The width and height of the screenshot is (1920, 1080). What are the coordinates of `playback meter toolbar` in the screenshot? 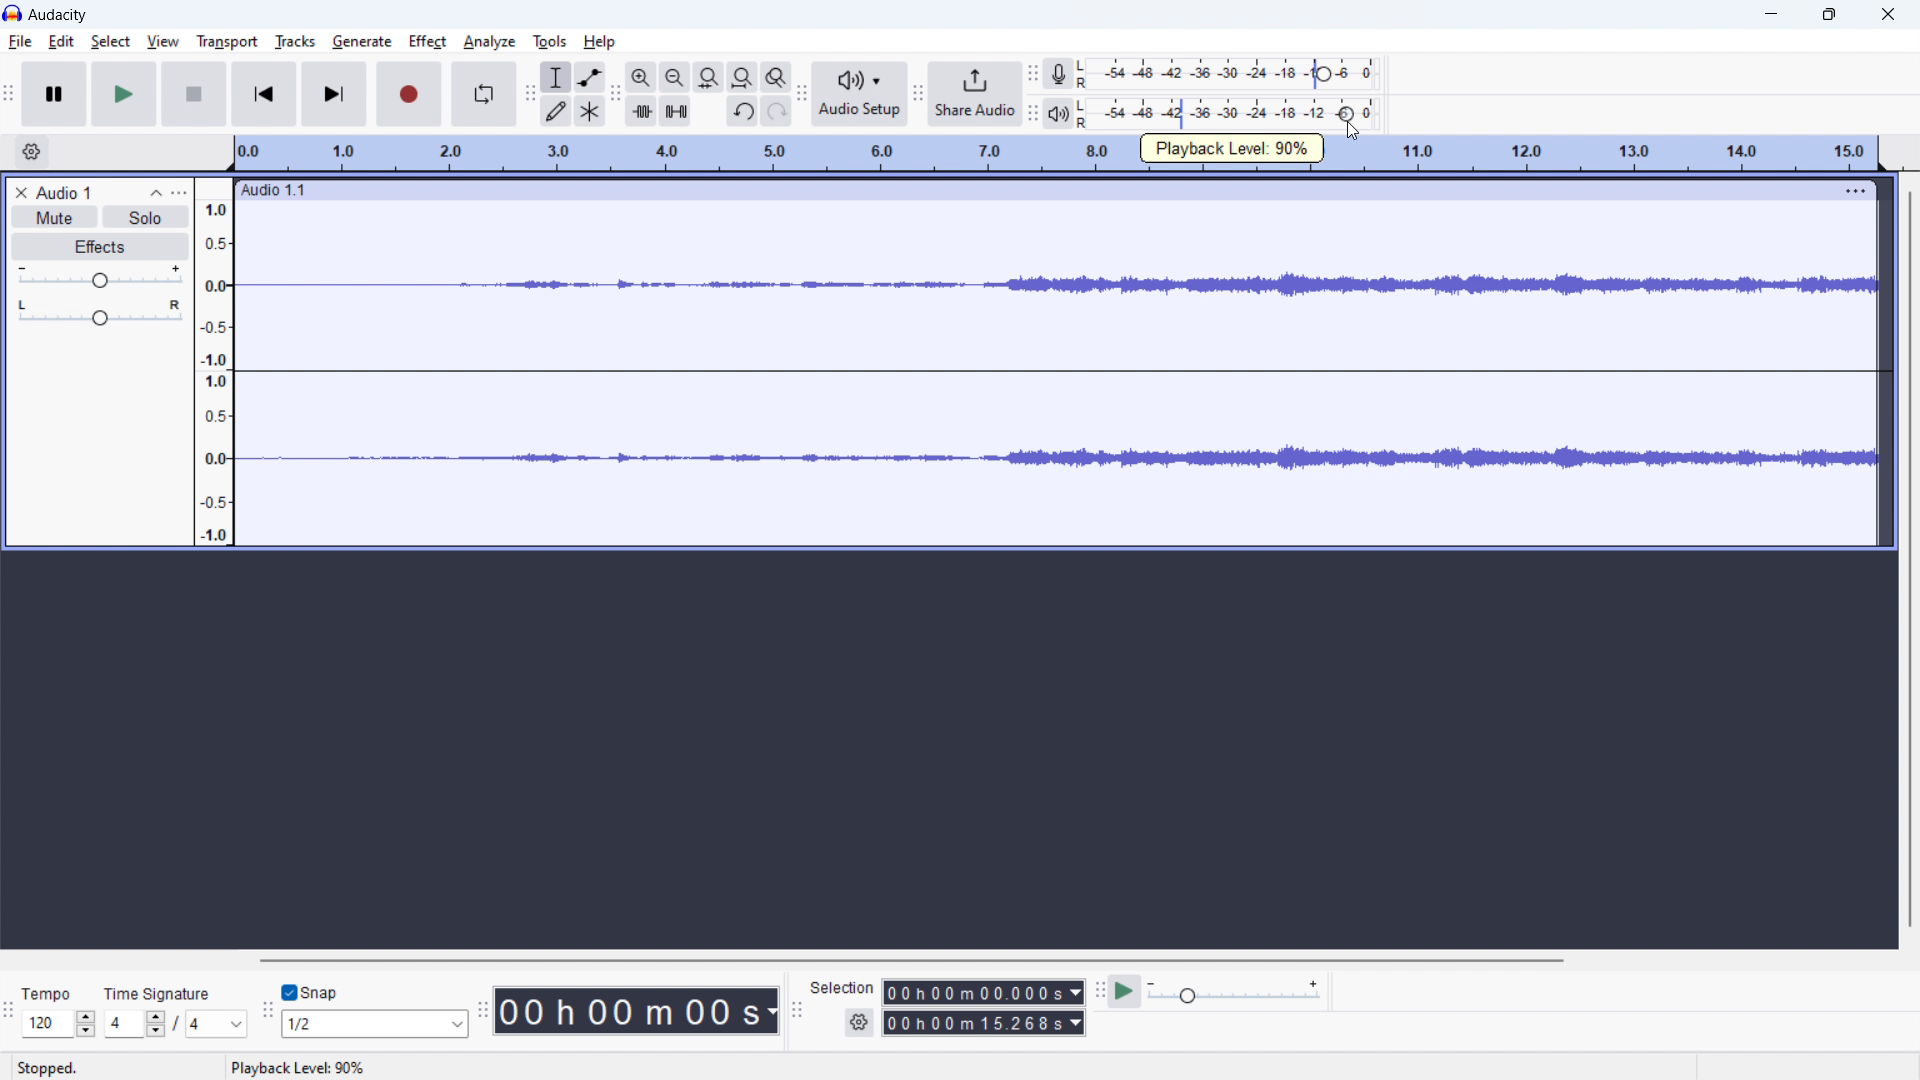 It's located at (1030, 110).